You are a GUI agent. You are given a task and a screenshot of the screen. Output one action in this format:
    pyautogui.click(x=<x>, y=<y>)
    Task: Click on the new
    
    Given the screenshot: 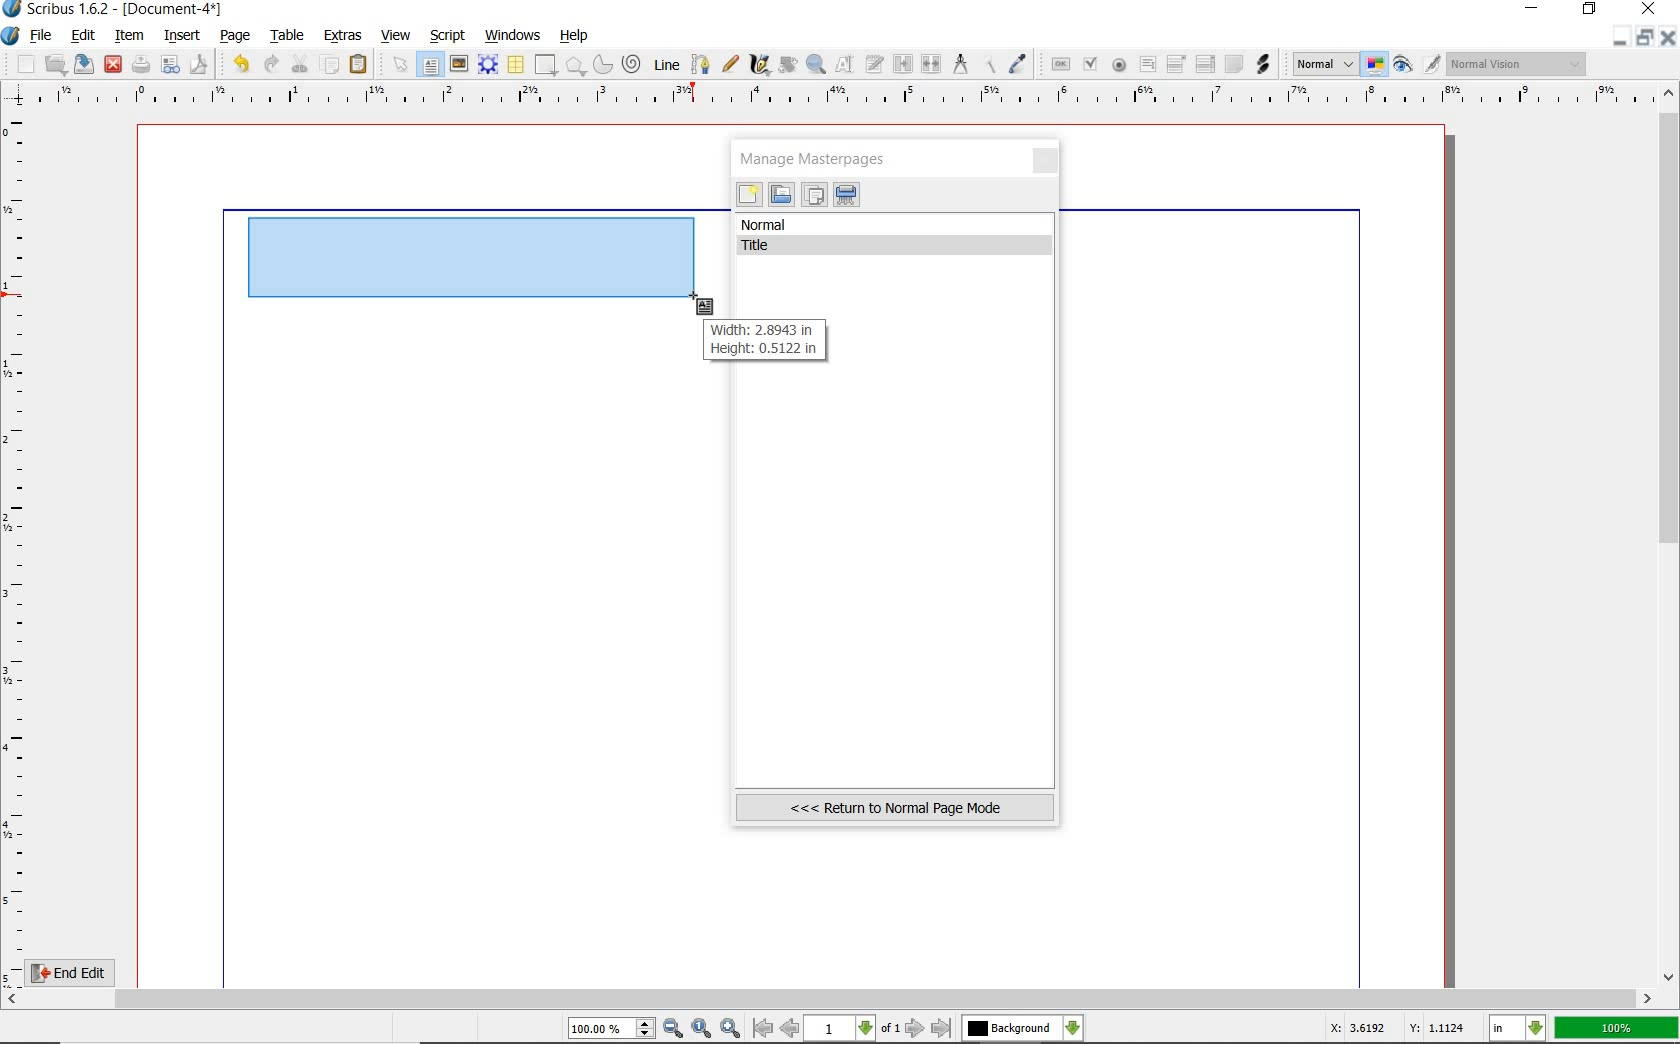 What is the action you would take?
    pyautogui.click(x=19, y=64)
    